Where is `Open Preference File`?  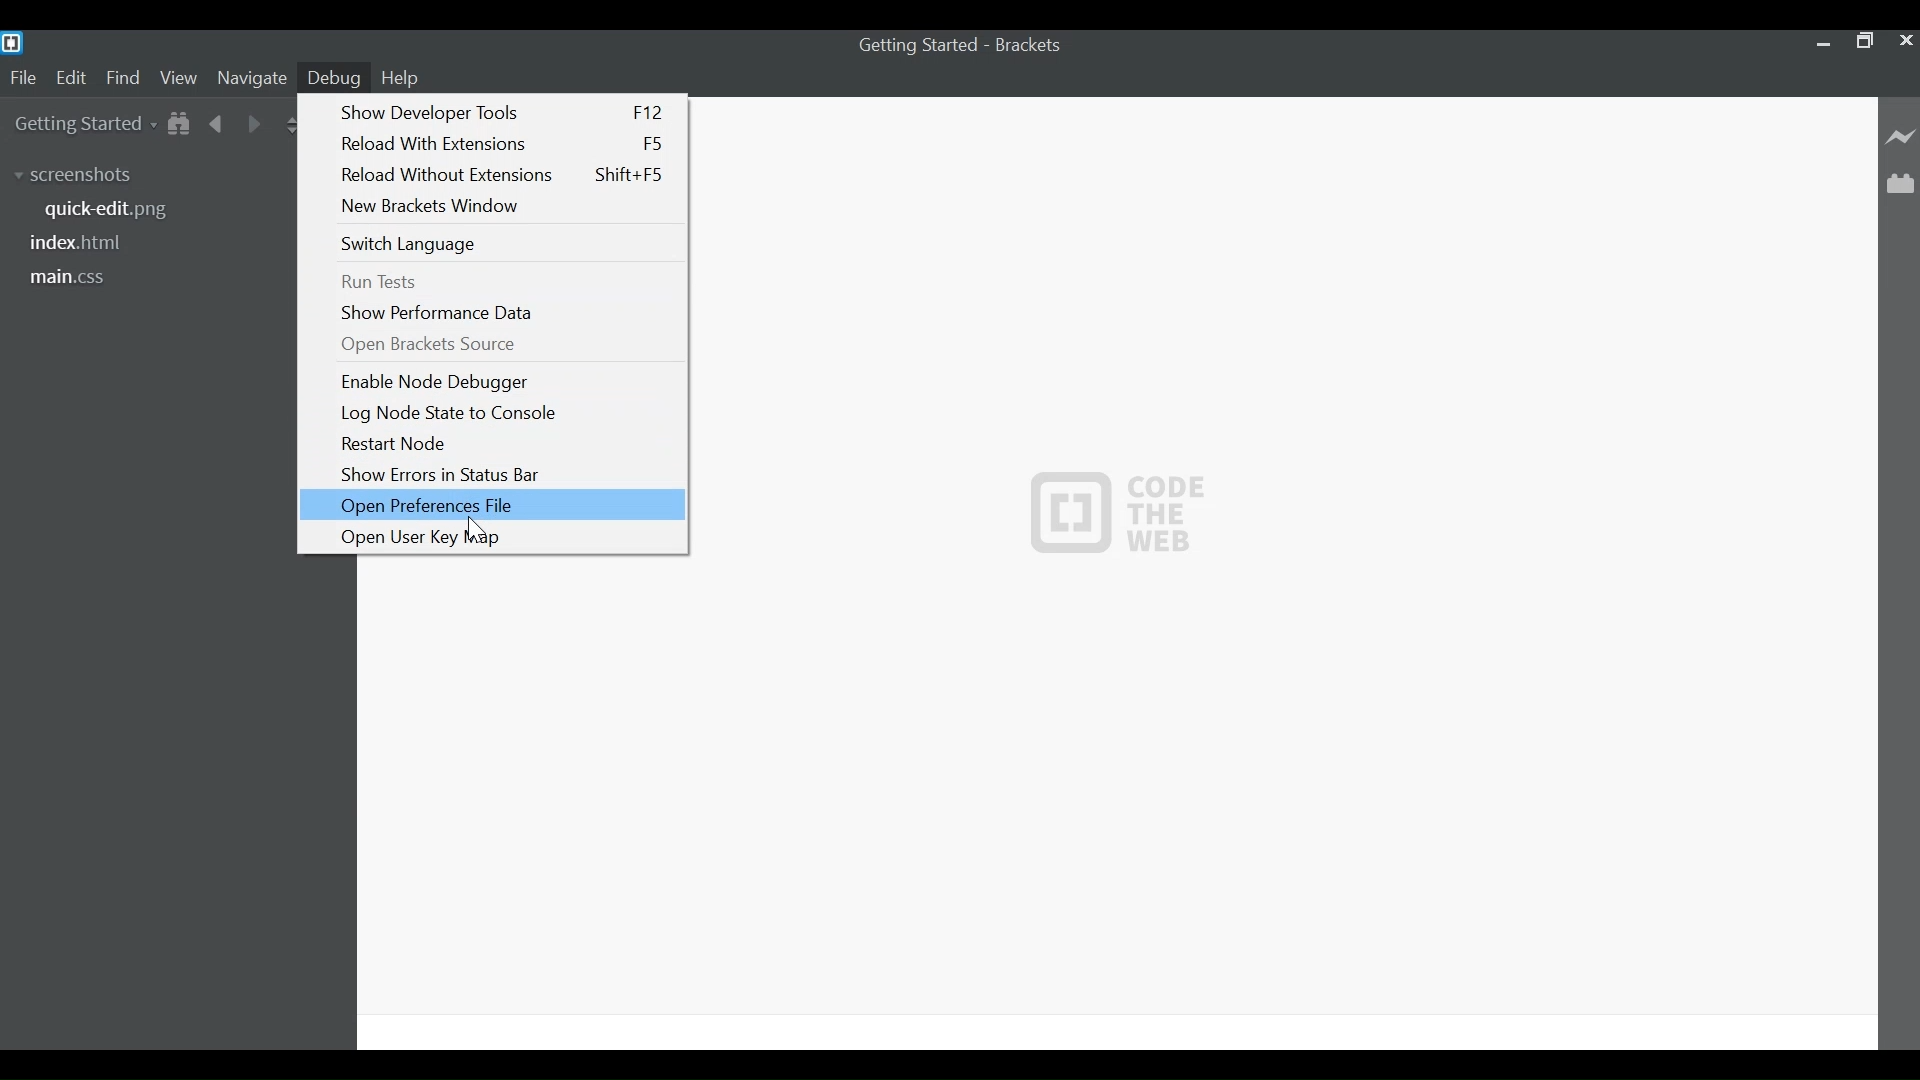 Open Preference File is located at coordinates (494, 505).